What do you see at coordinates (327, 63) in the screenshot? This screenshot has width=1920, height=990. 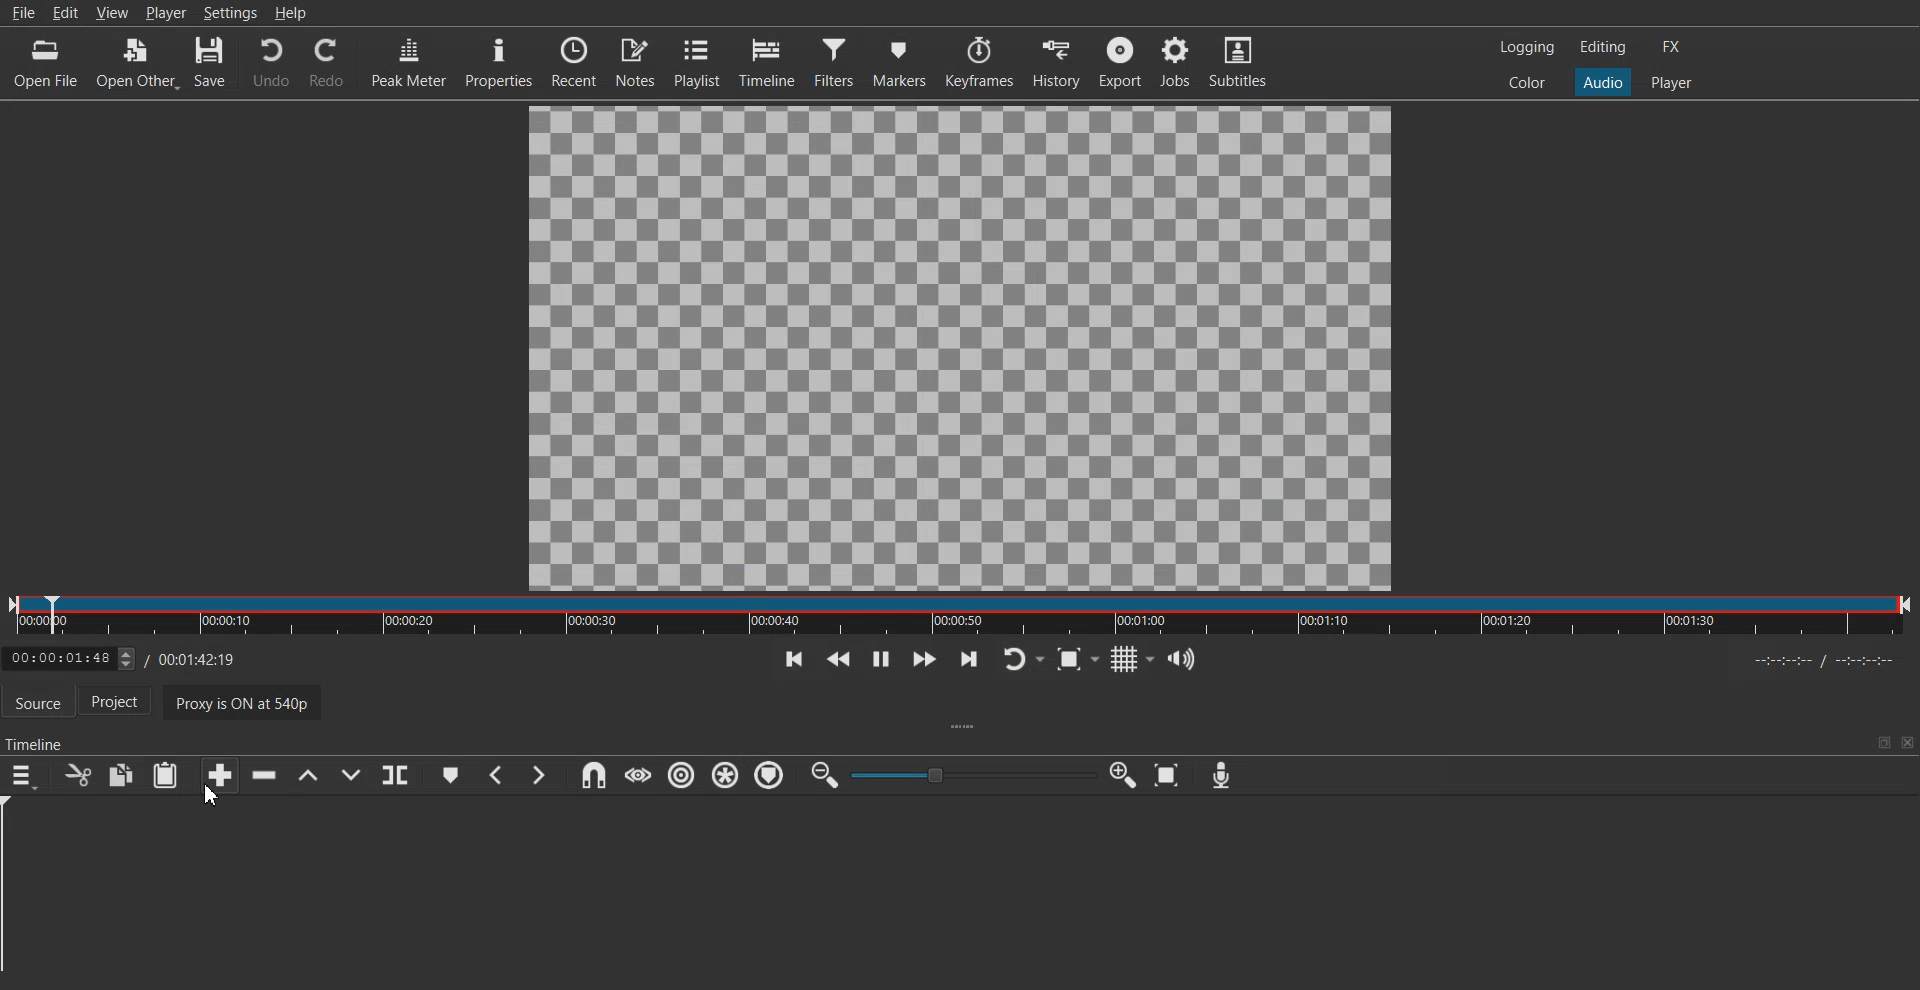 I see `Redo` at bounding box center [327, 63].